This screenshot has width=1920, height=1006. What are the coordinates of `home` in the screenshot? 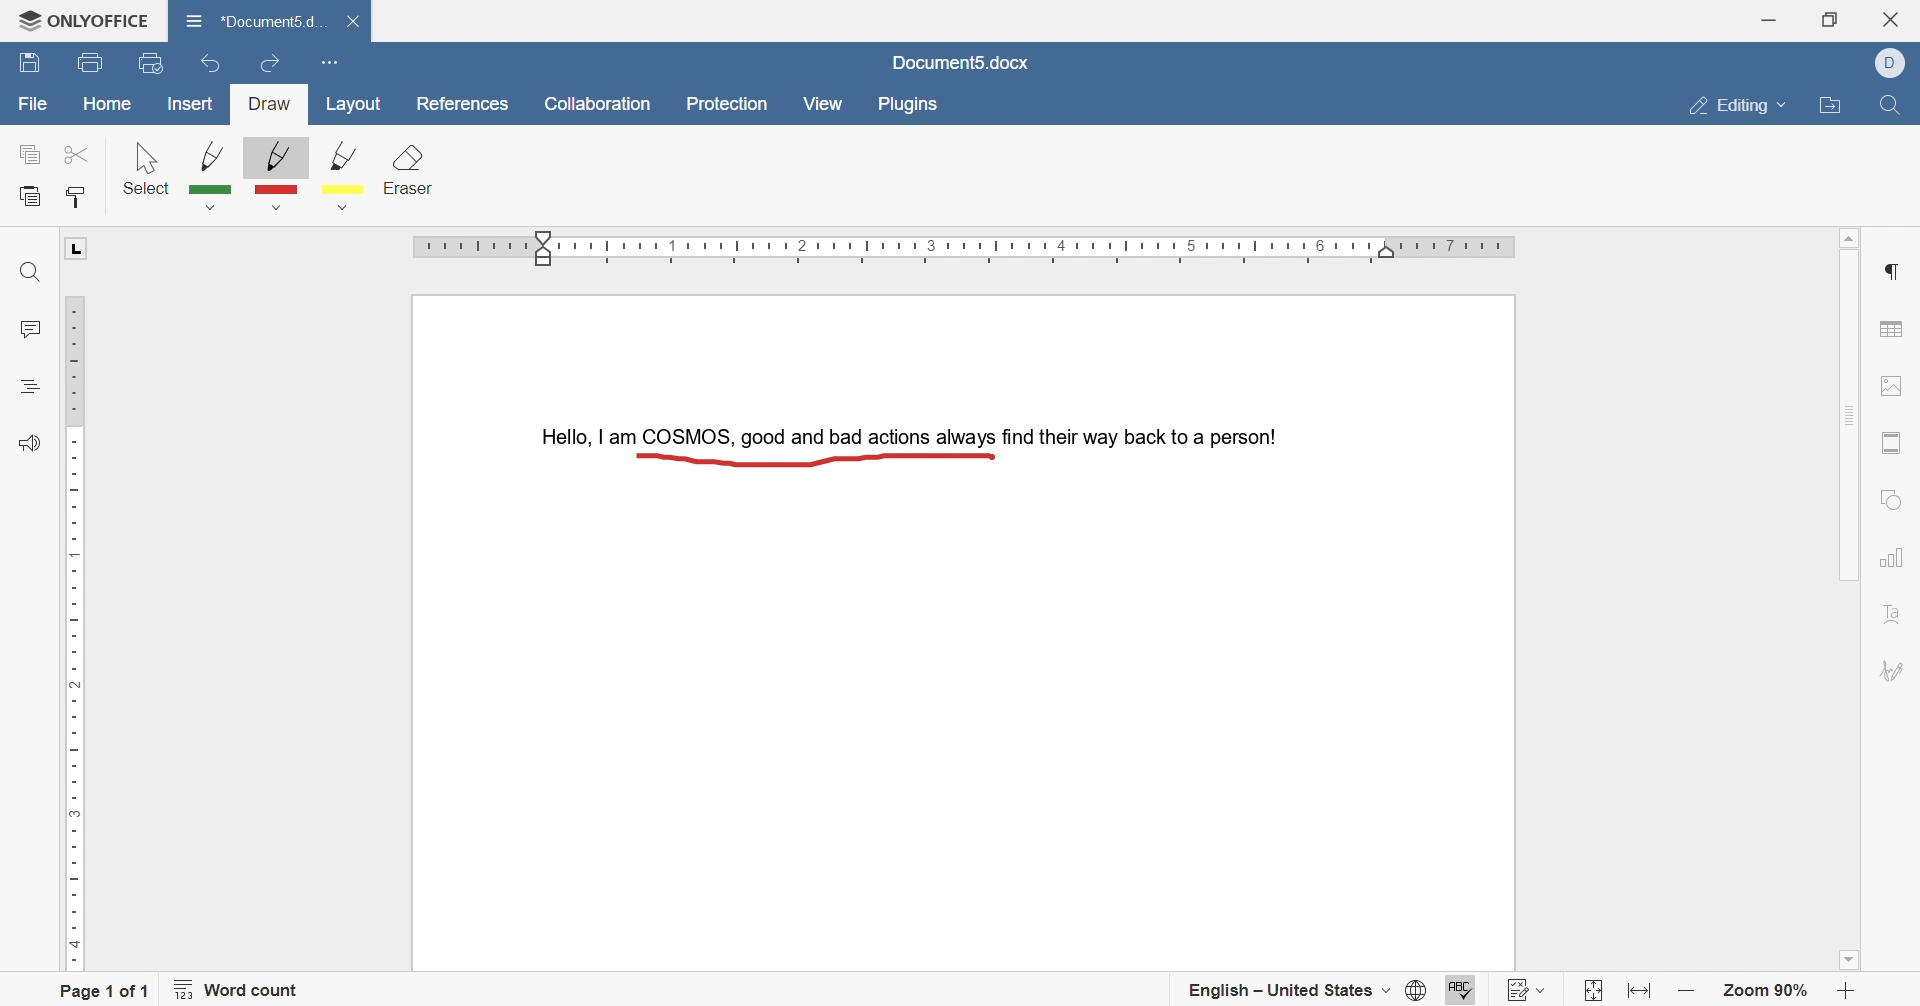 It's located at (109, 103).